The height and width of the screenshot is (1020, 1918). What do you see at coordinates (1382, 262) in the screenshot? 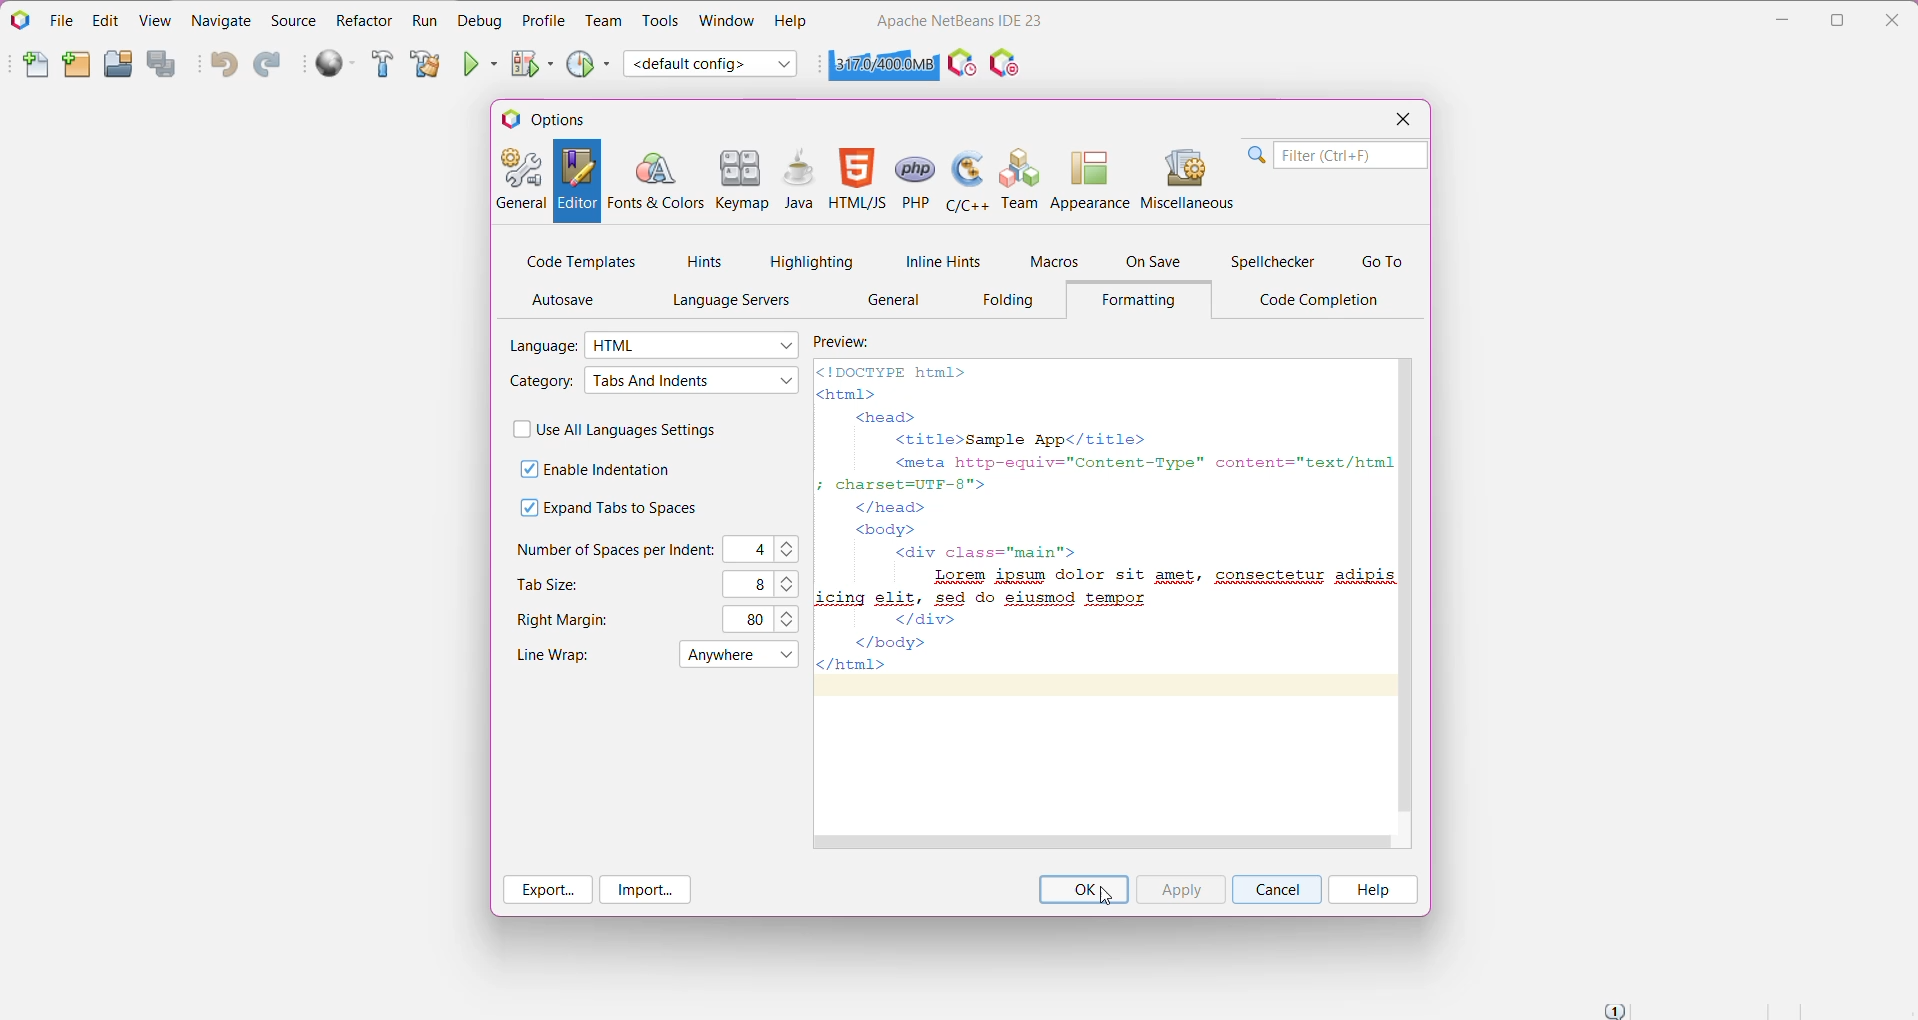
I see `Go To` at bounding box center [1382, 262].